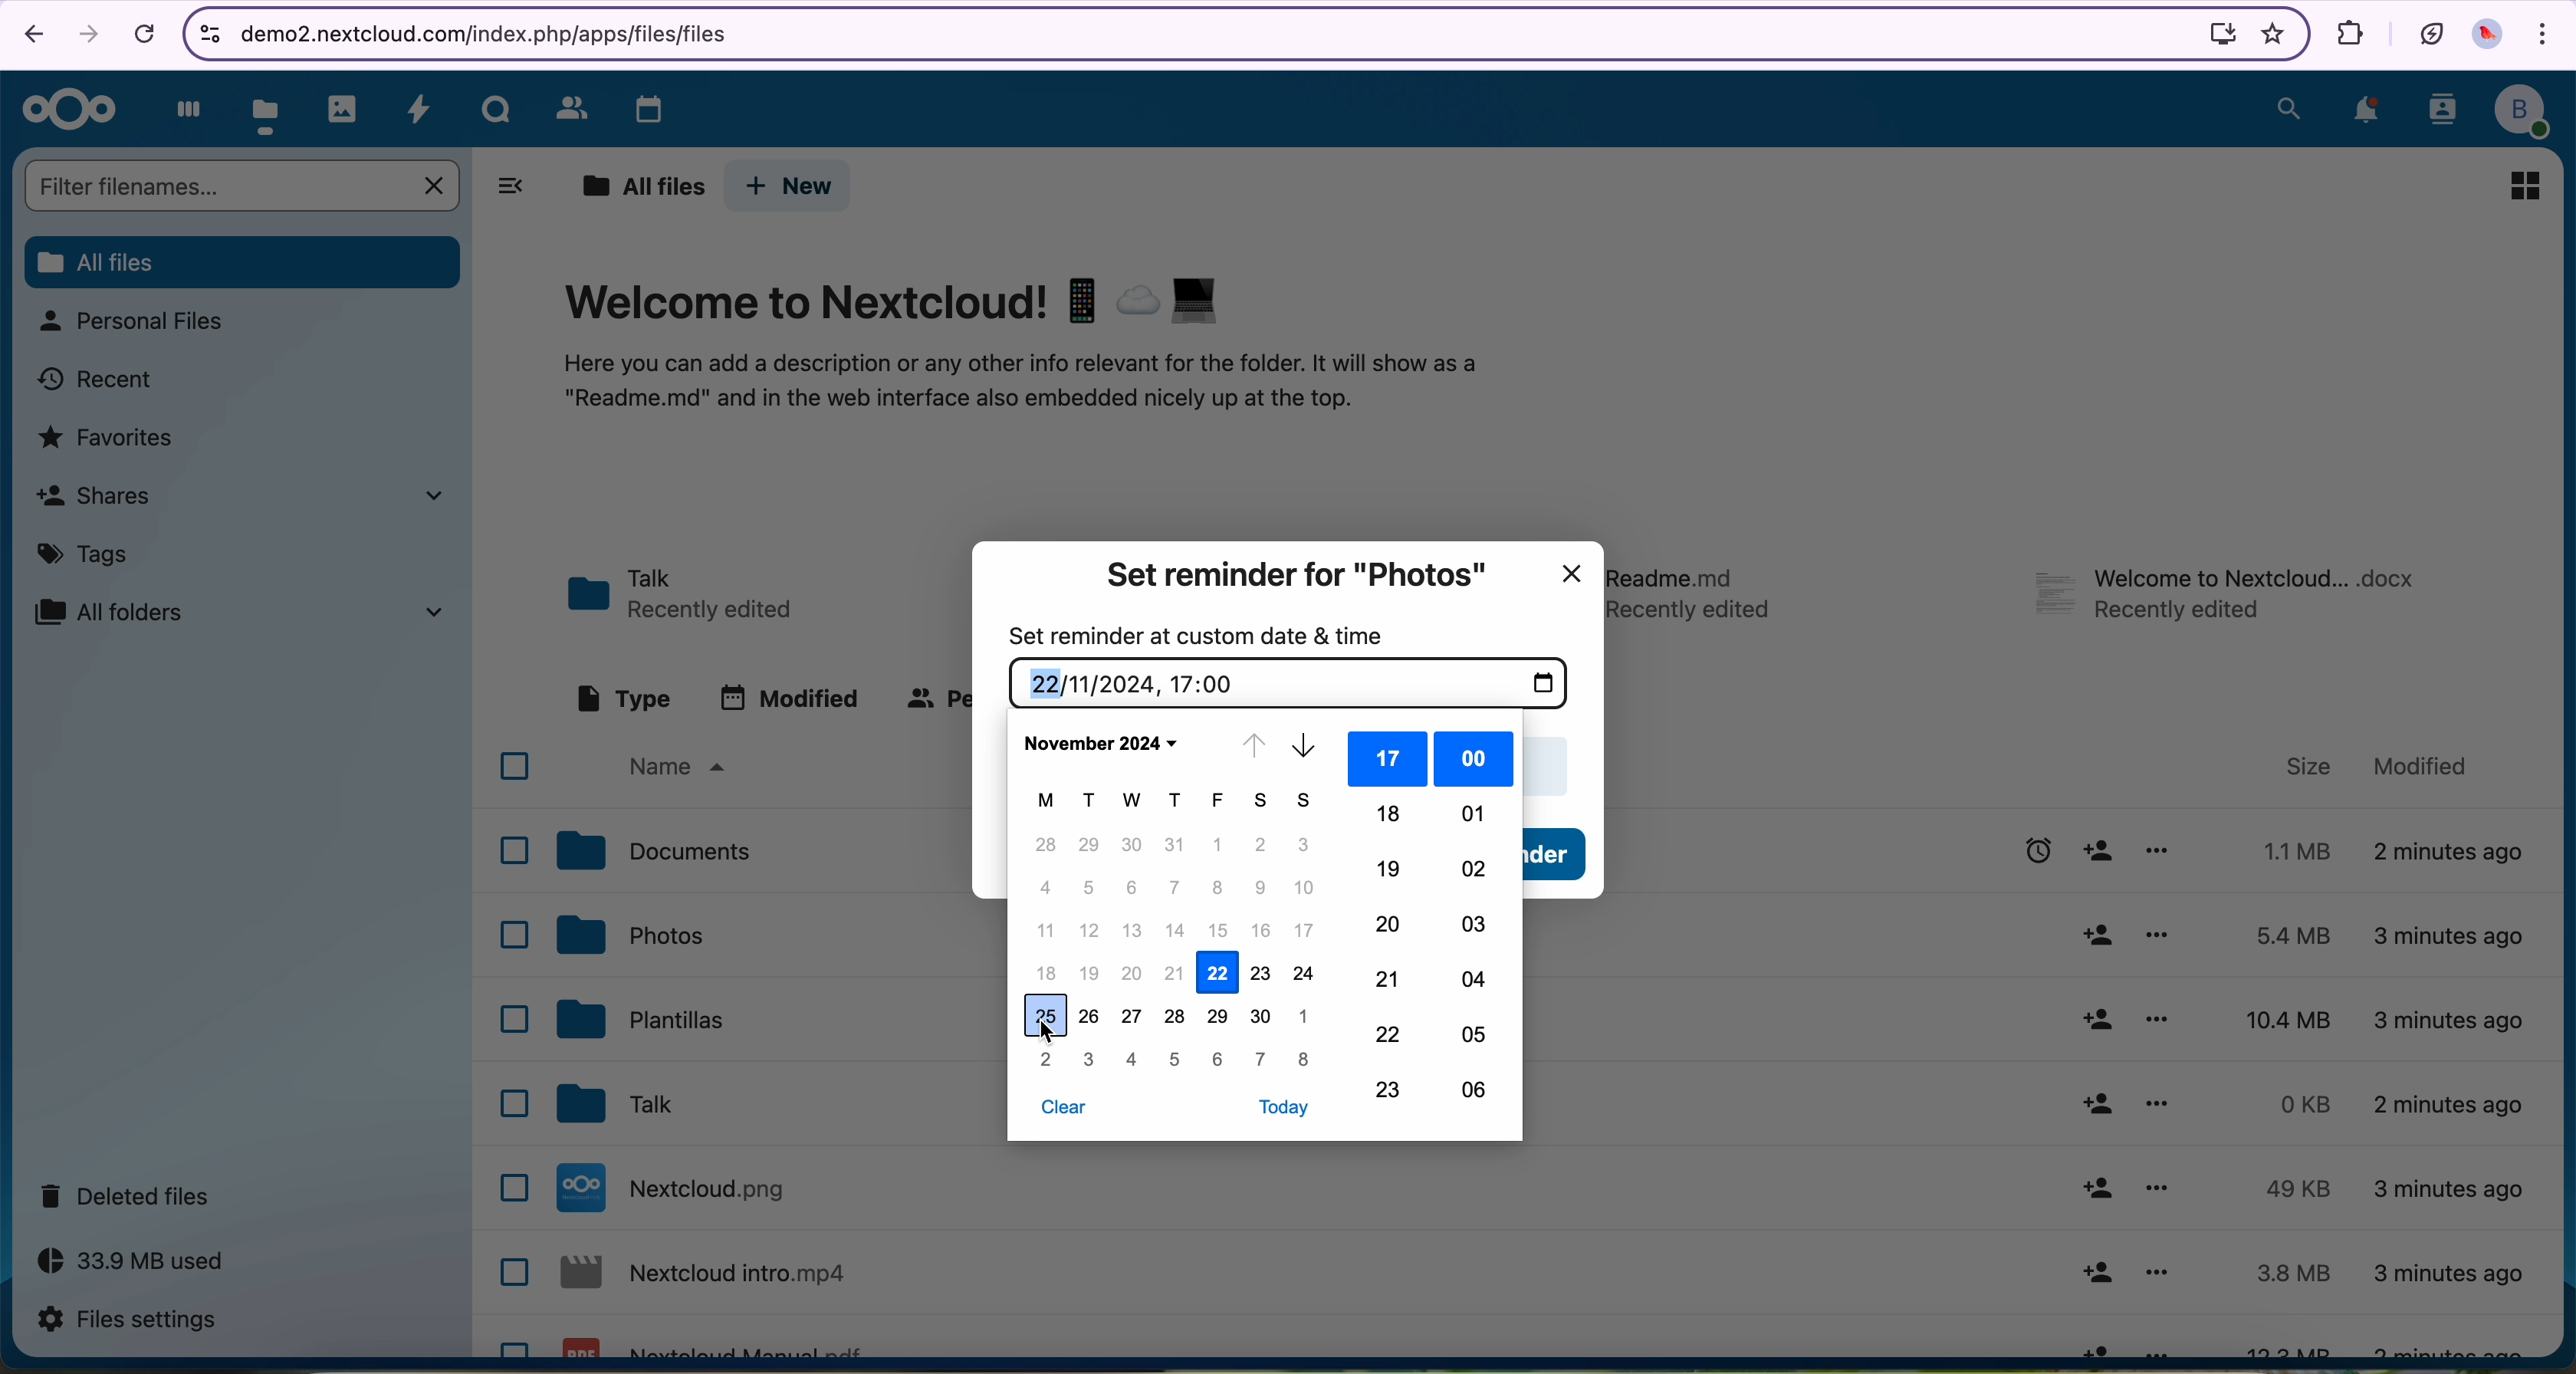  I want to click on photos, so click(633, 935).